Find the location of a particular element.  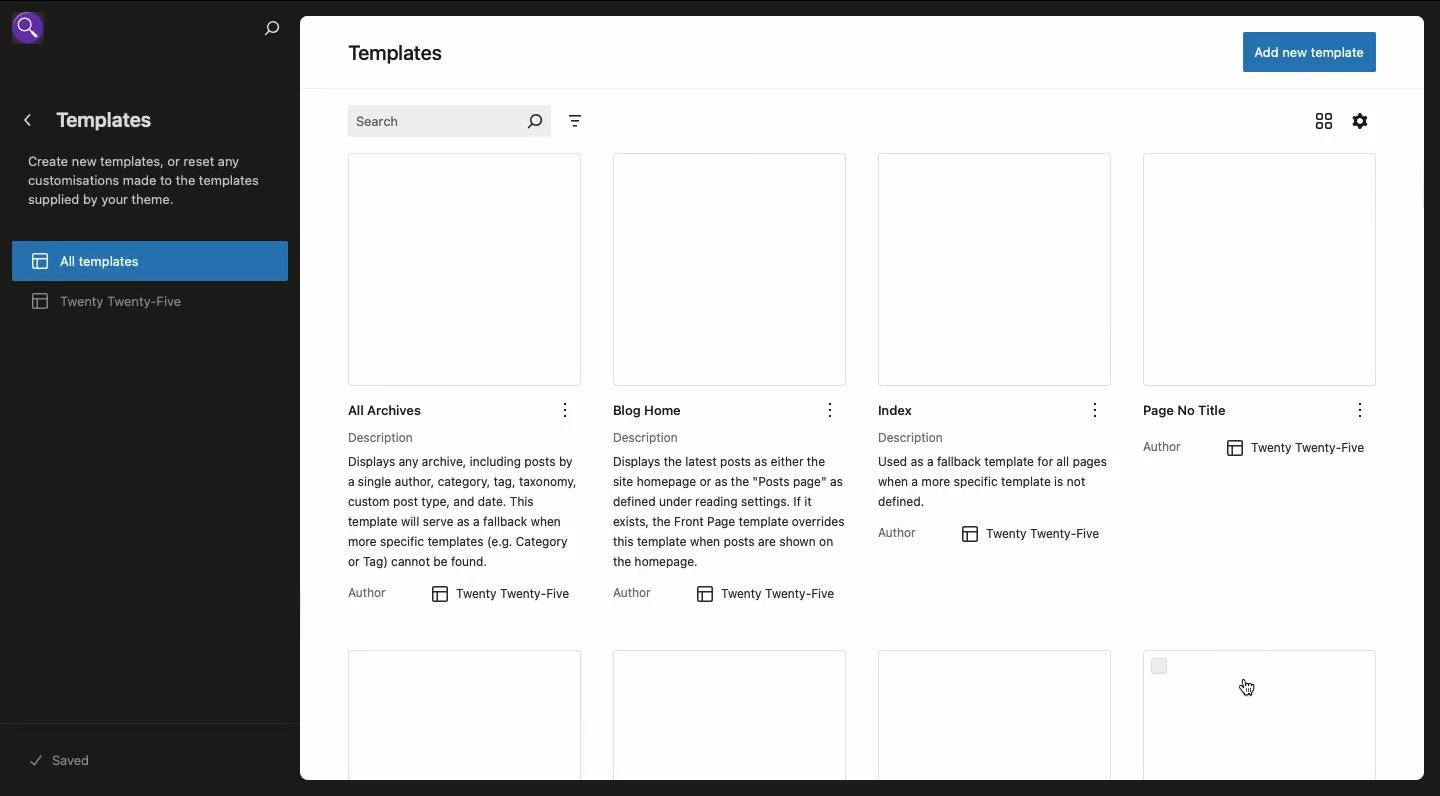

twenty twenty five is located at coordinates (1032, 534).